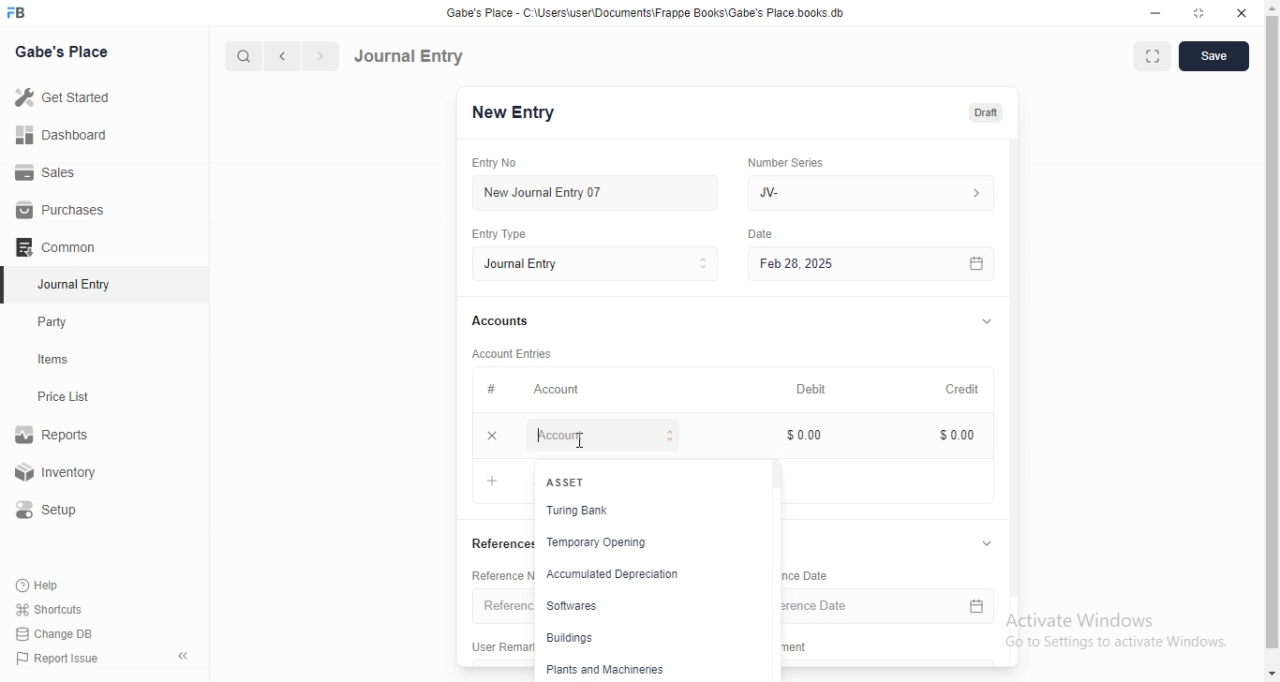  What do you see at coordinates (993, 113) in the screenshot?
I see `Draft` at bounding box center [993, 113].